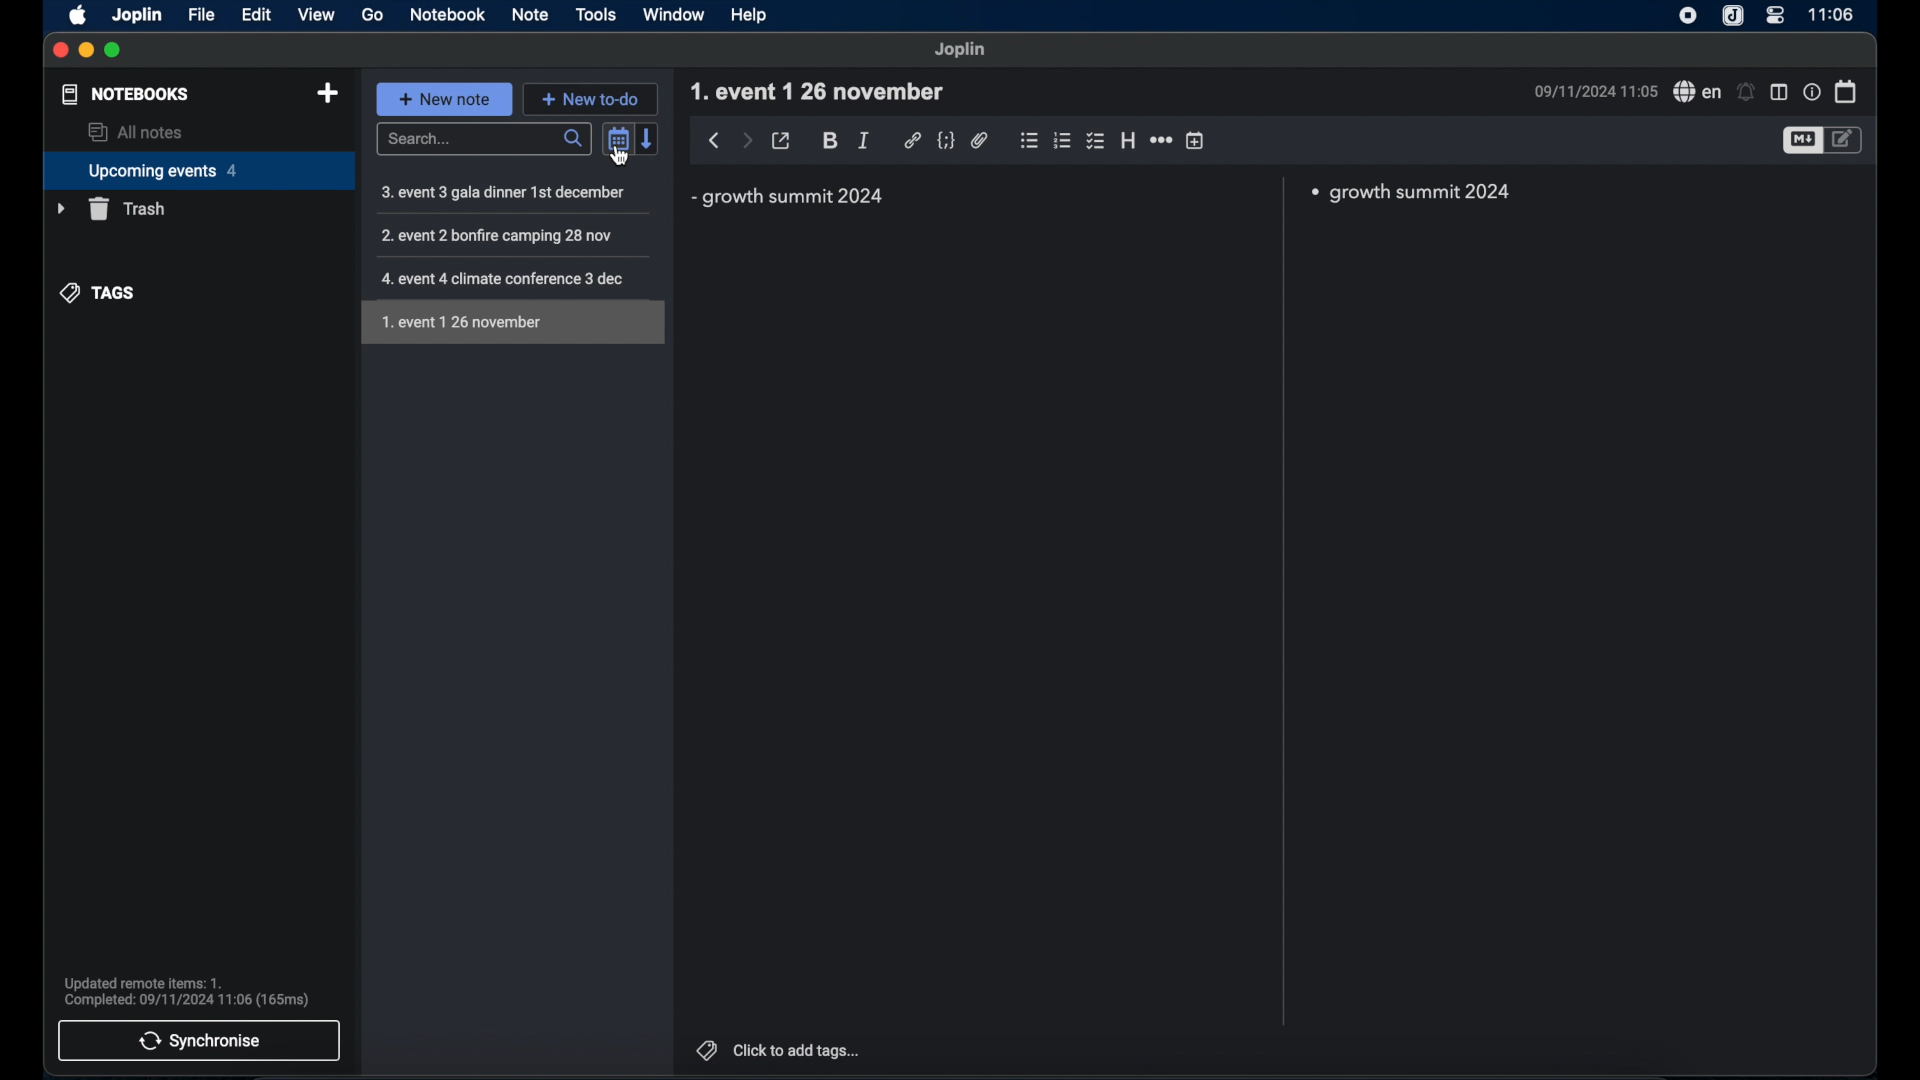 This screenshot has height=1080, width=1920. I want to click on close, so click(60, 49).